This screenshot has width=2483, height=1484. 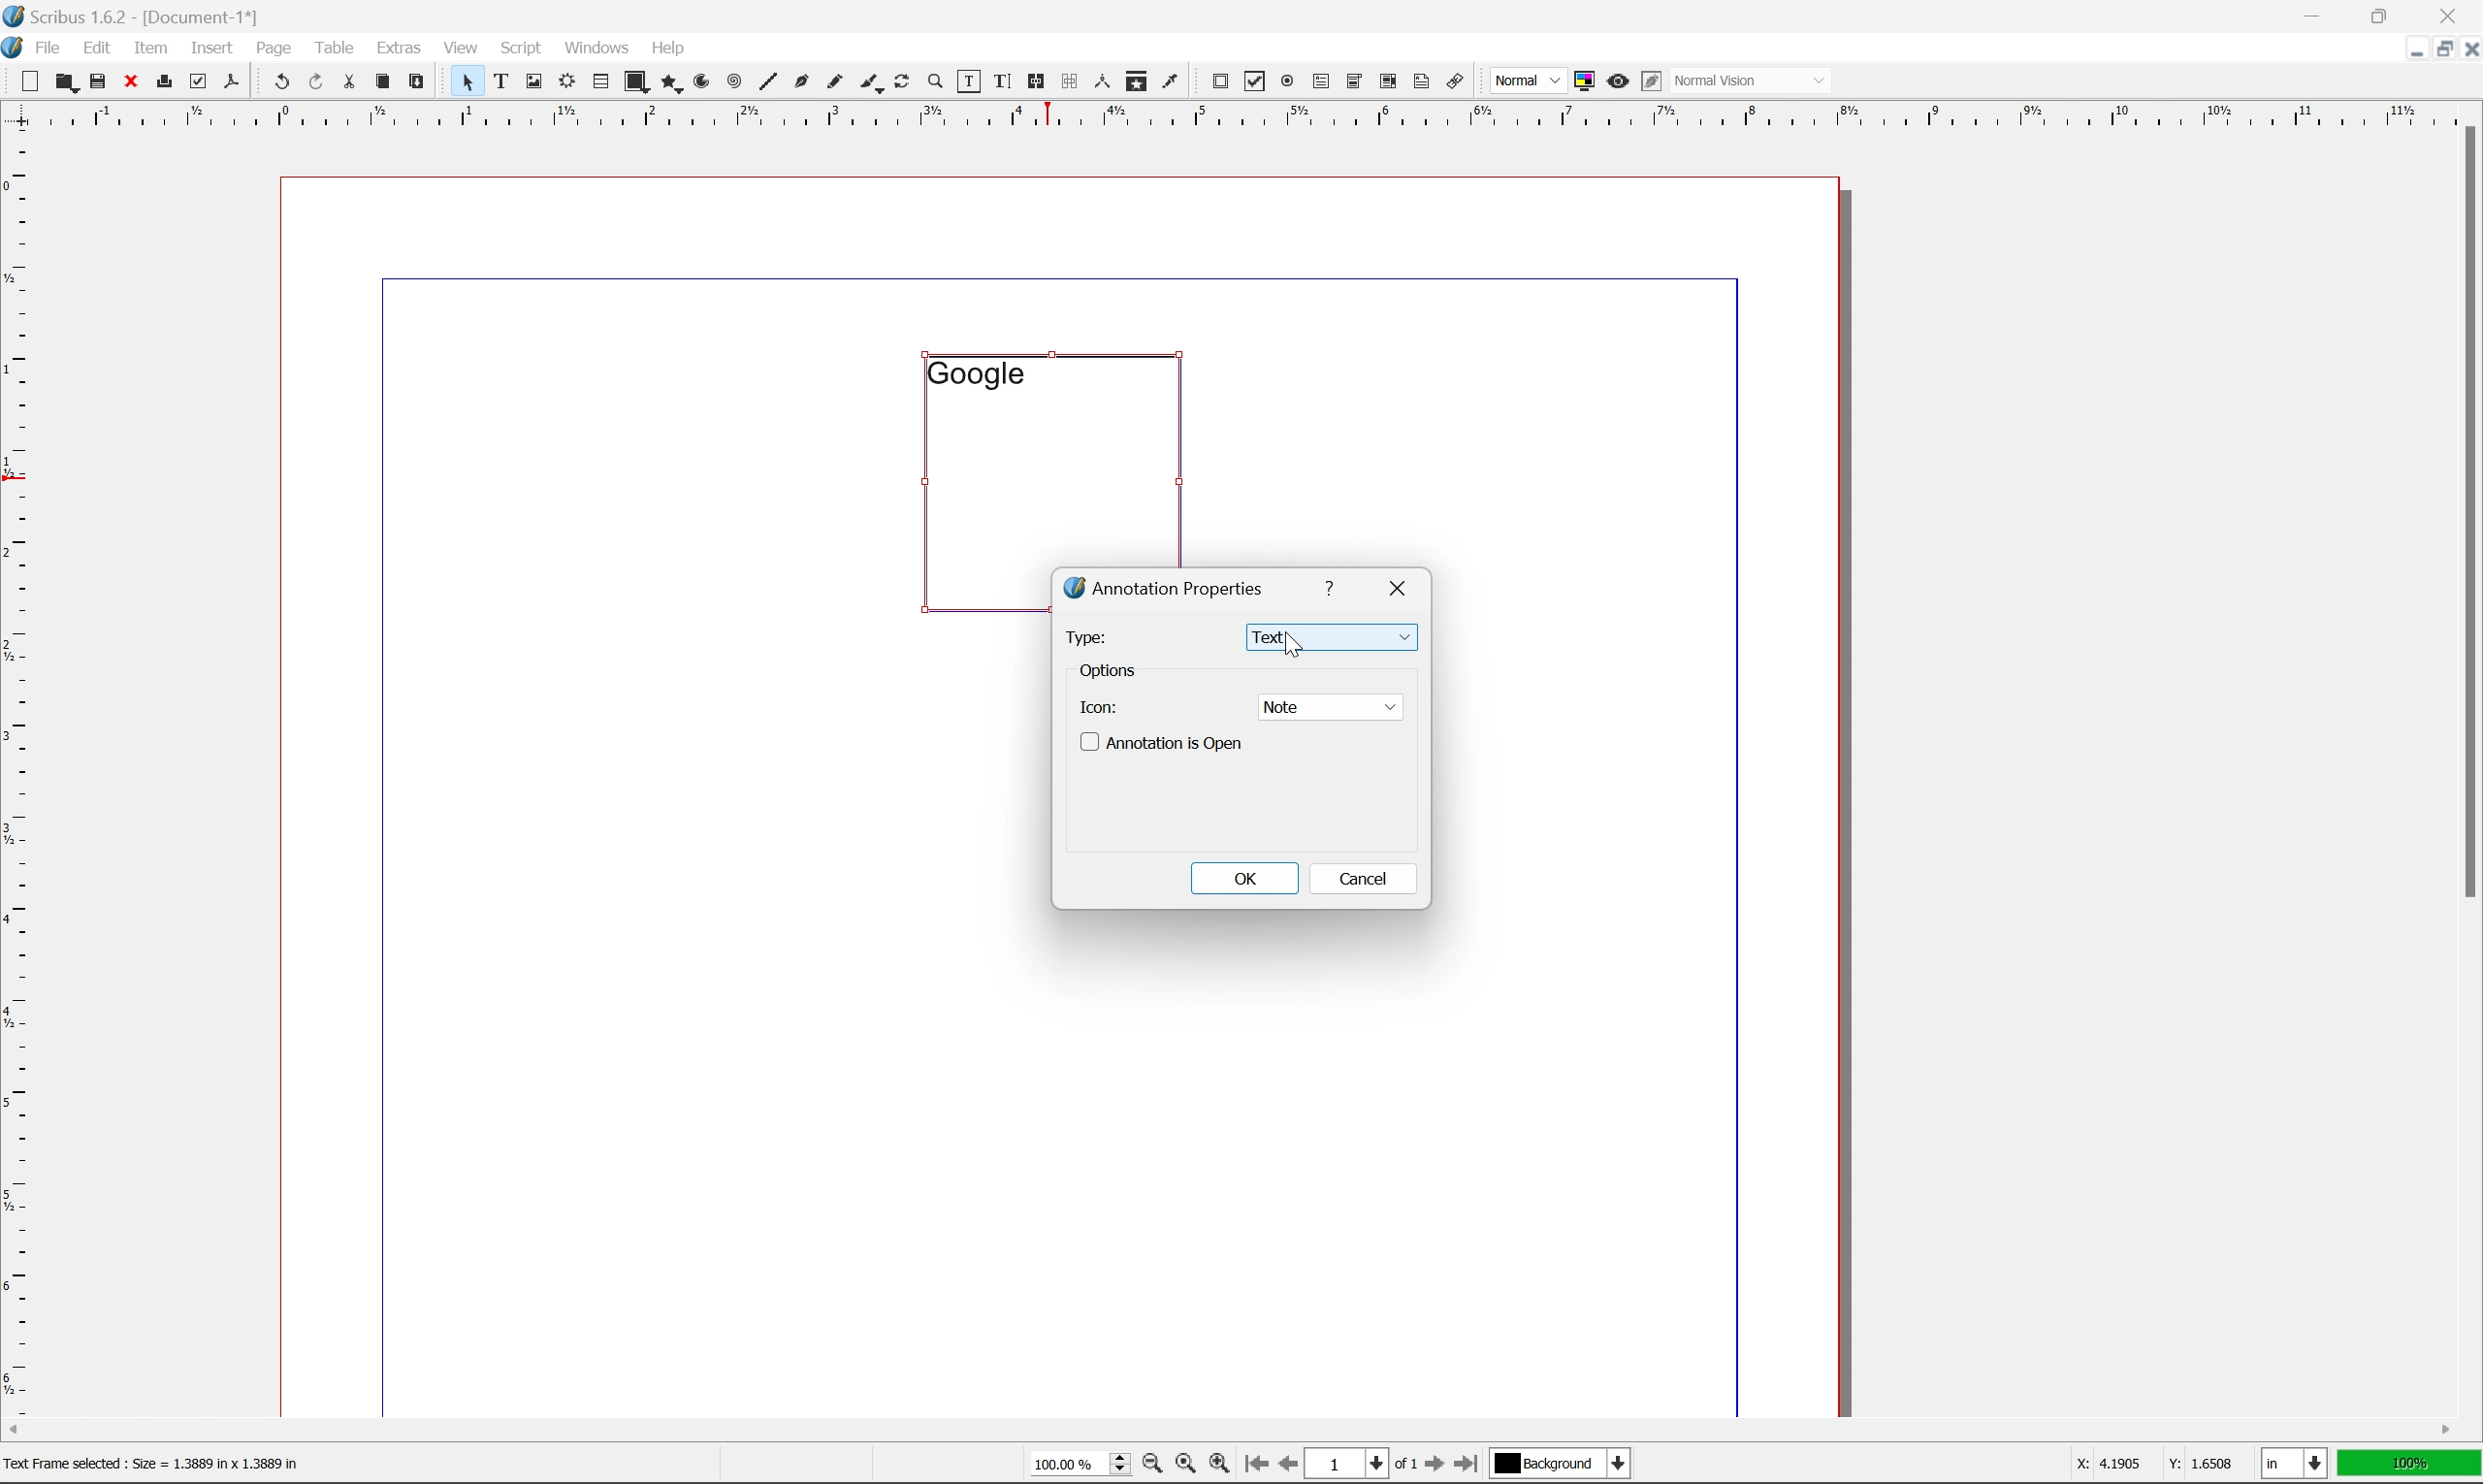 What do you see at coordinates (521, 48) in the screenshot?
I see `script` at bounding box center [521, 48].